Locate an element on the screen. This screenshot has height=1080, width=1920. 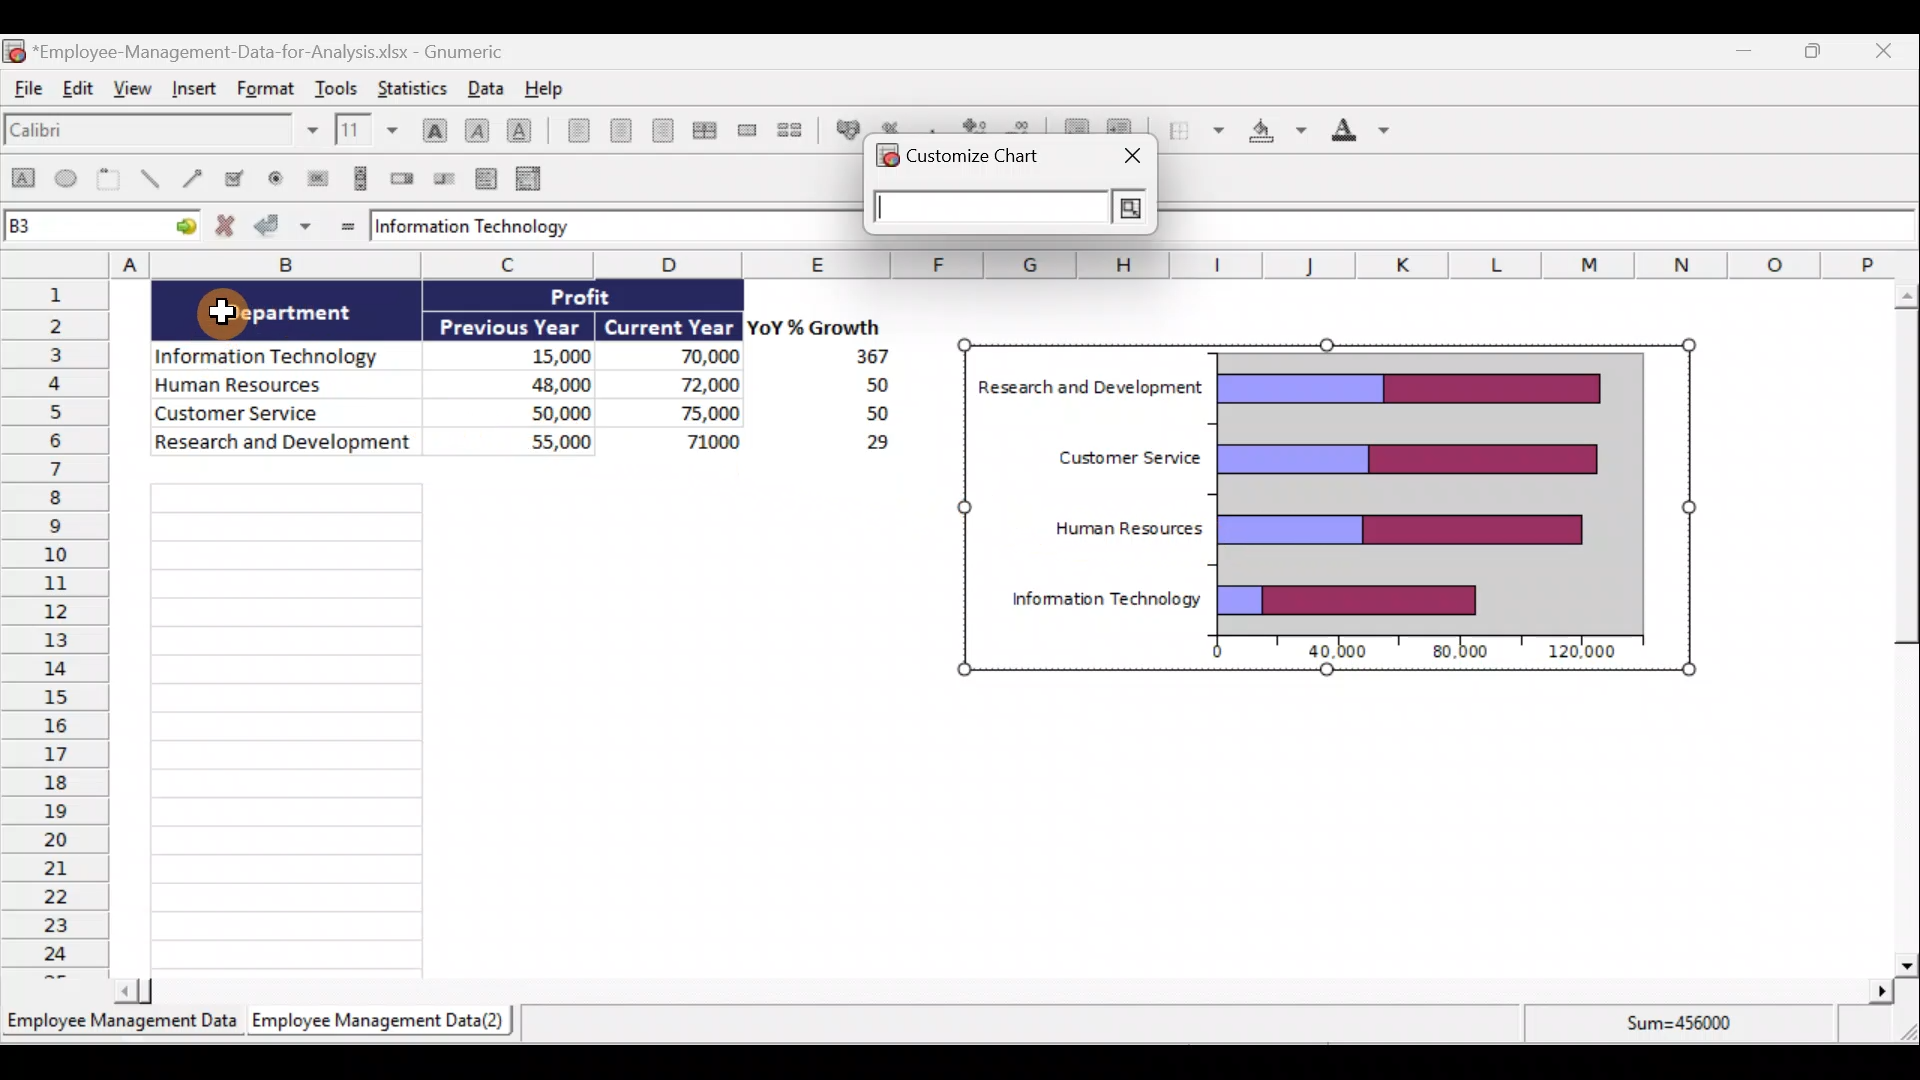
Create a checkbox is located at coordinates (243, 178).